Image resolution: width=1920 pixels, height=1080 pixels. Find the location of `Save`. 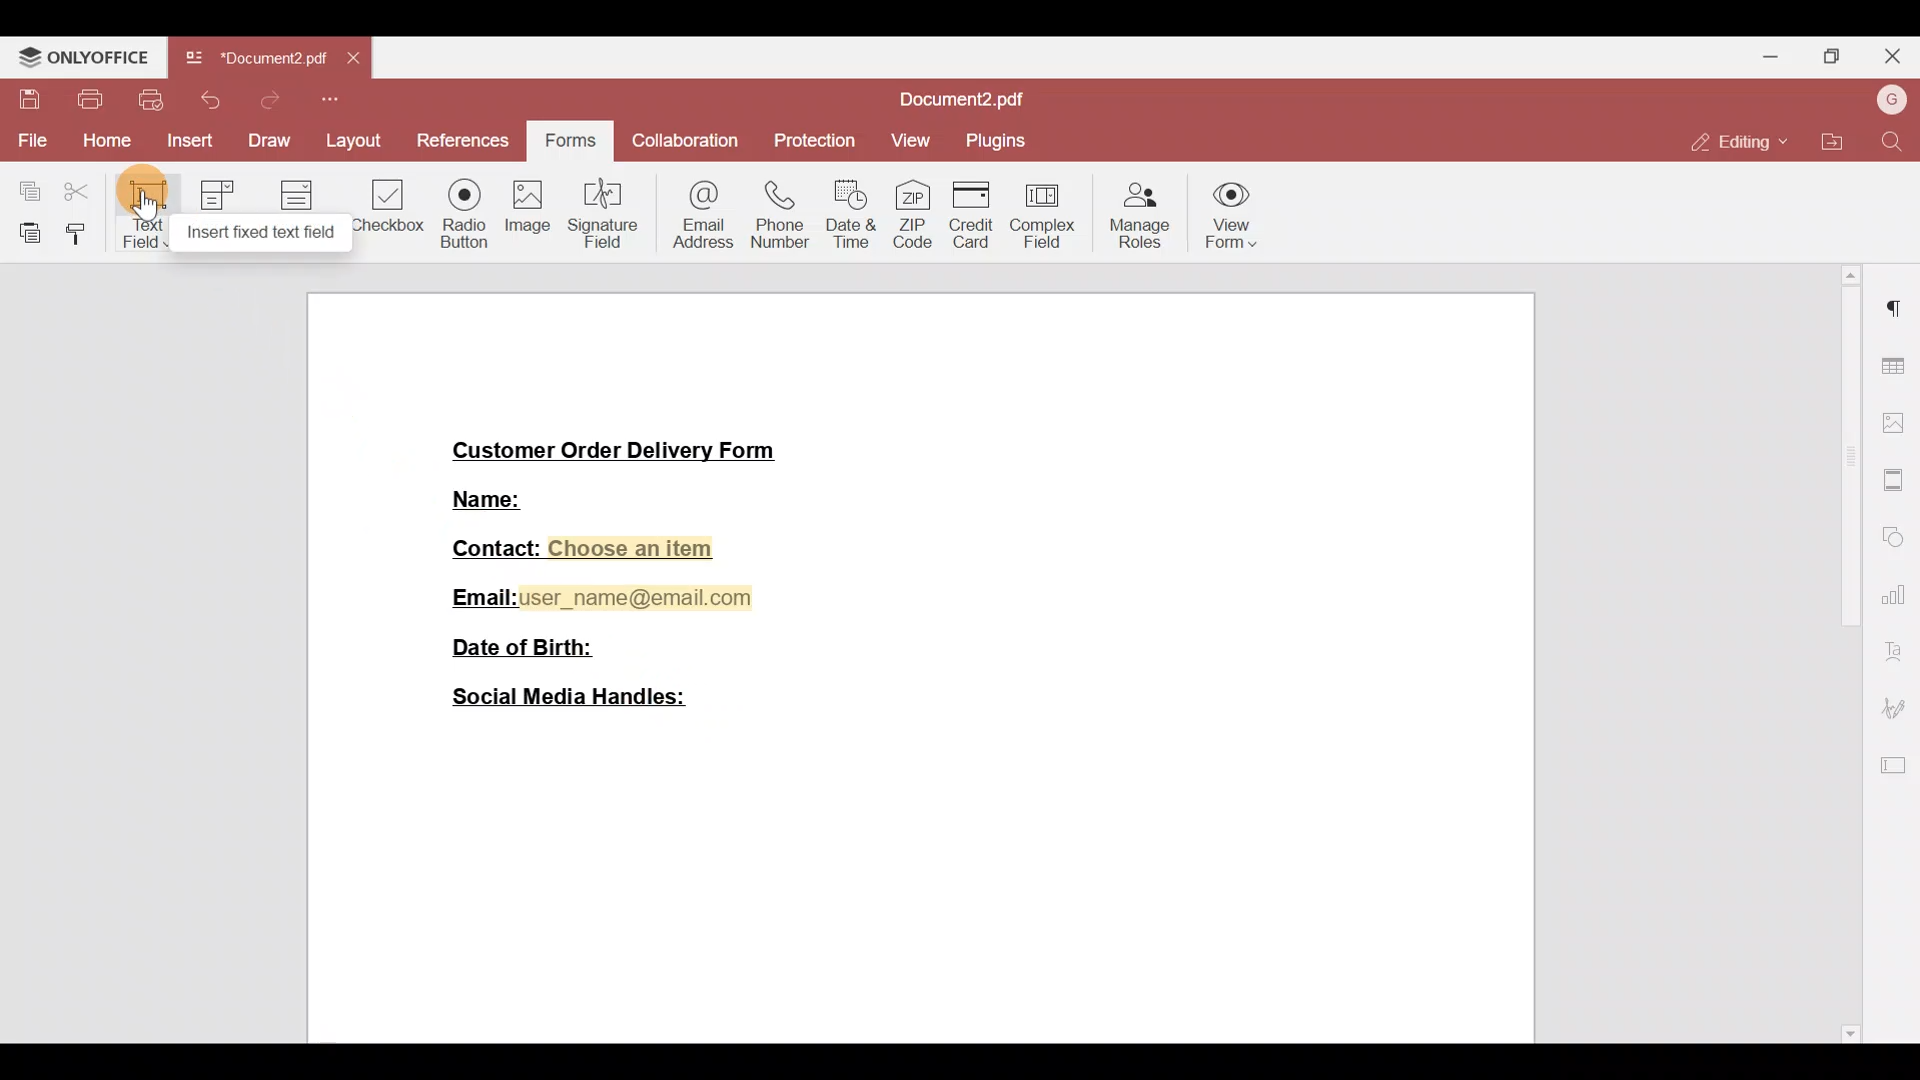

Save is located at coordinates (23, 100).